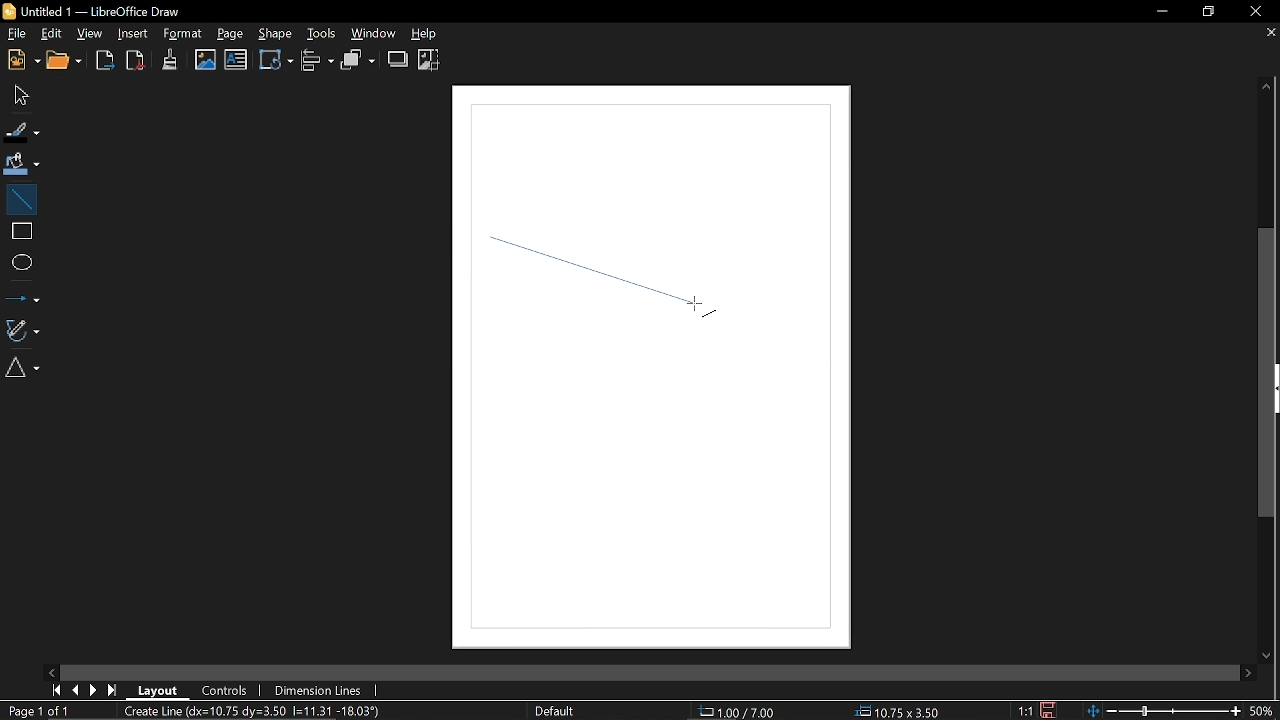  Describe the element at coordinates (1266, 34) in the screenshot. I see `Close page` at that location.